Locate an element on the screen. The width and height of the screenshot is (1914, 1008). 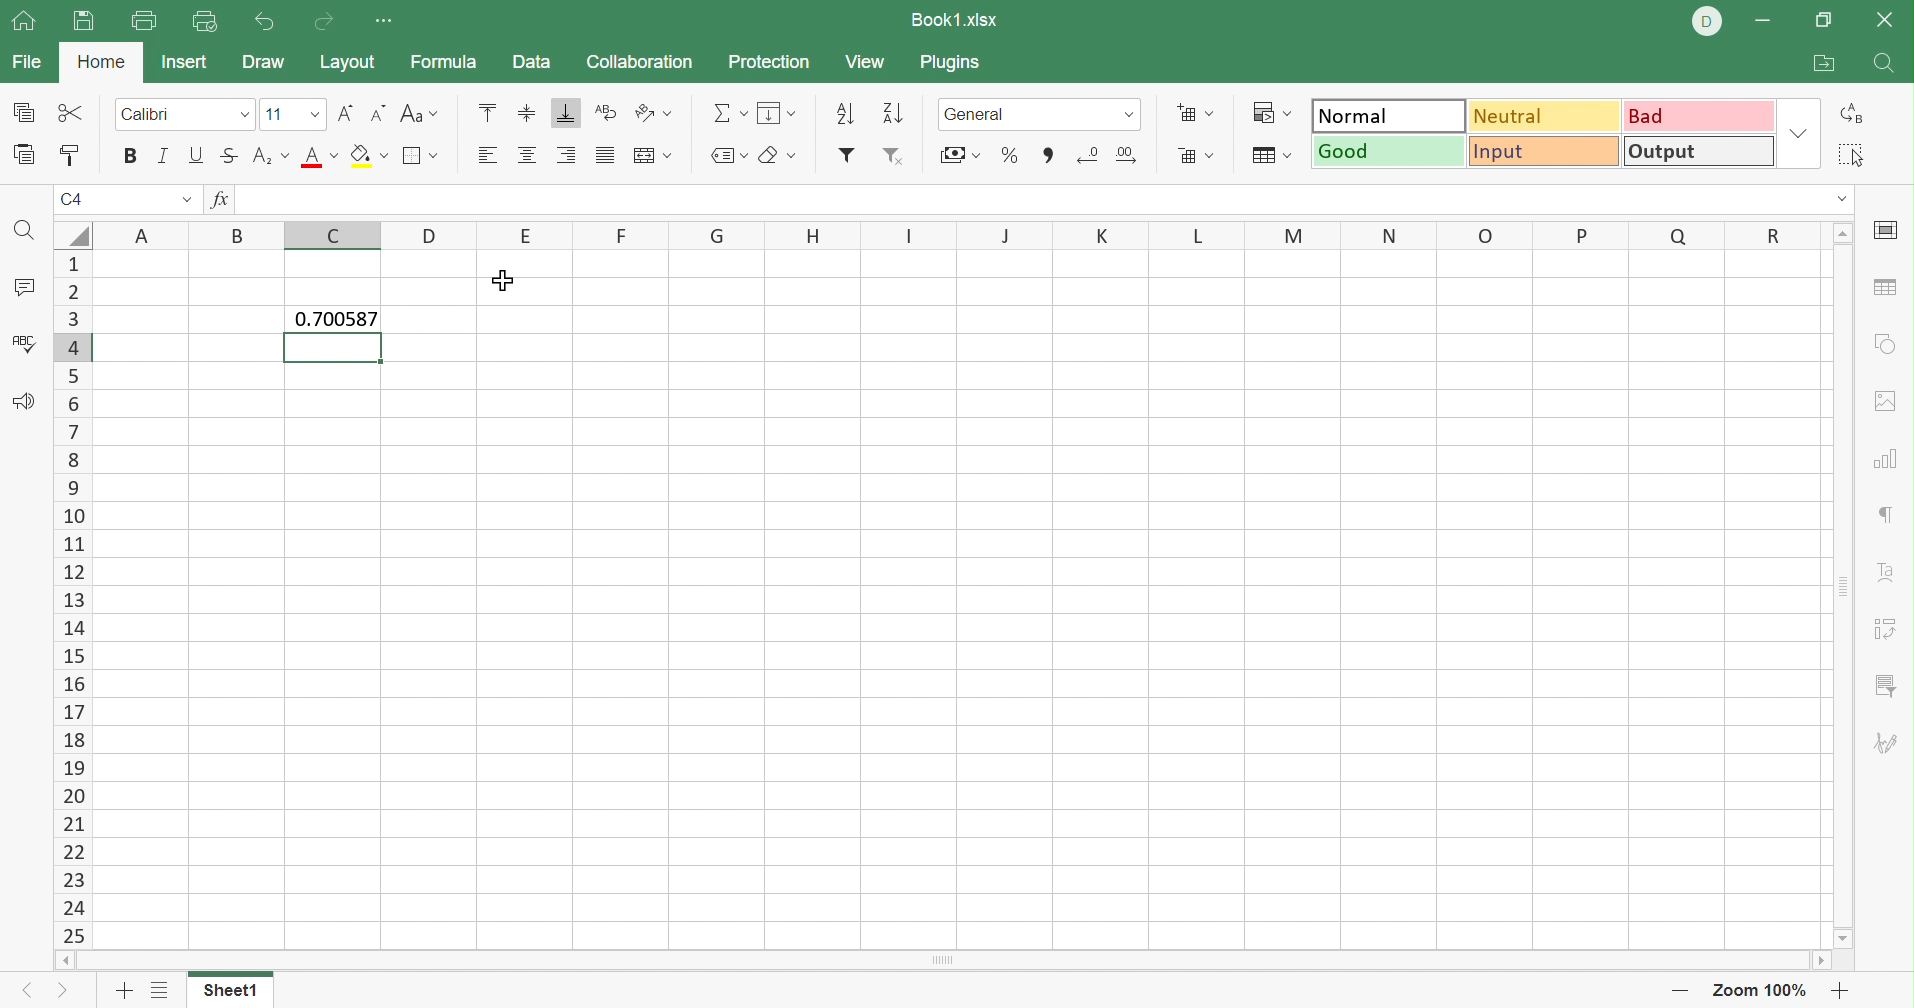
Remove filter is located at coordinates (894, 158).